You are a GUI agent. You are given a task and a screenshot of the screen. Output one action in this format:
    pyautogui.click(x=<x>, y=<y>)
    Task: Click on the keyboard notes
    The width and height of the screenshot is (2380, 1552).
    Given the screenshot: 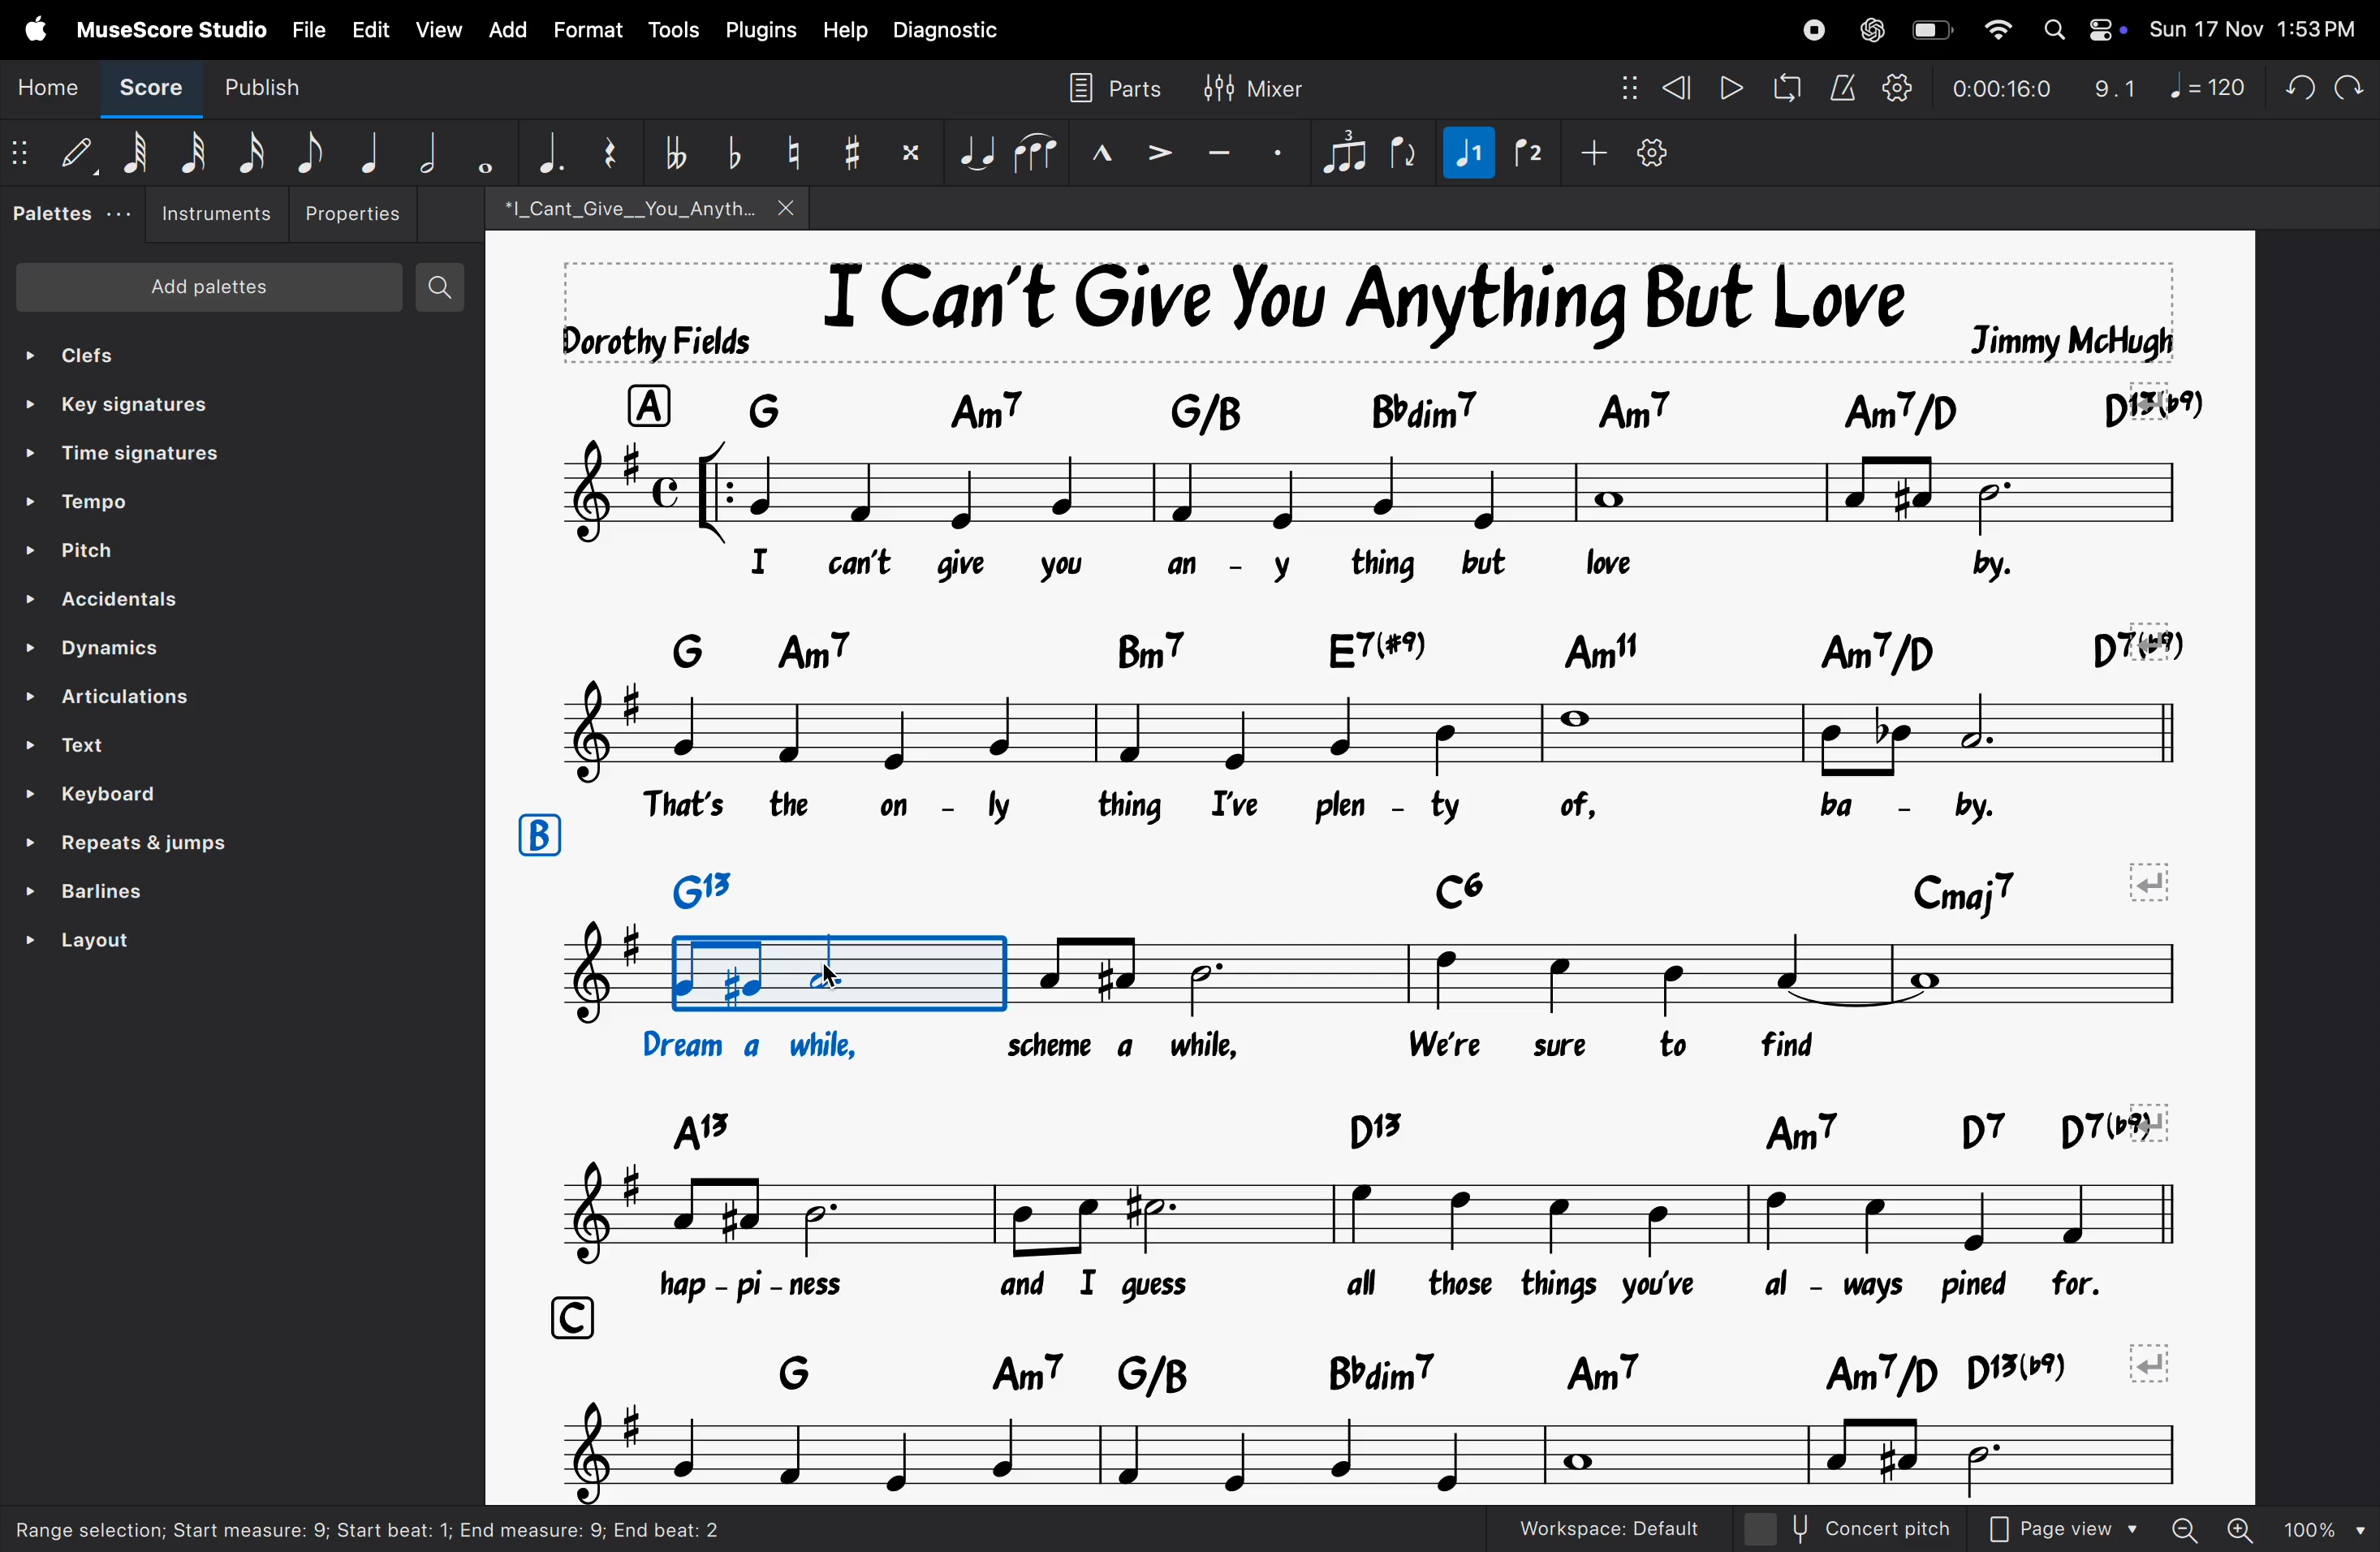 What is the action you would take?
    pyautogui.click(x=1297, y=649)
    